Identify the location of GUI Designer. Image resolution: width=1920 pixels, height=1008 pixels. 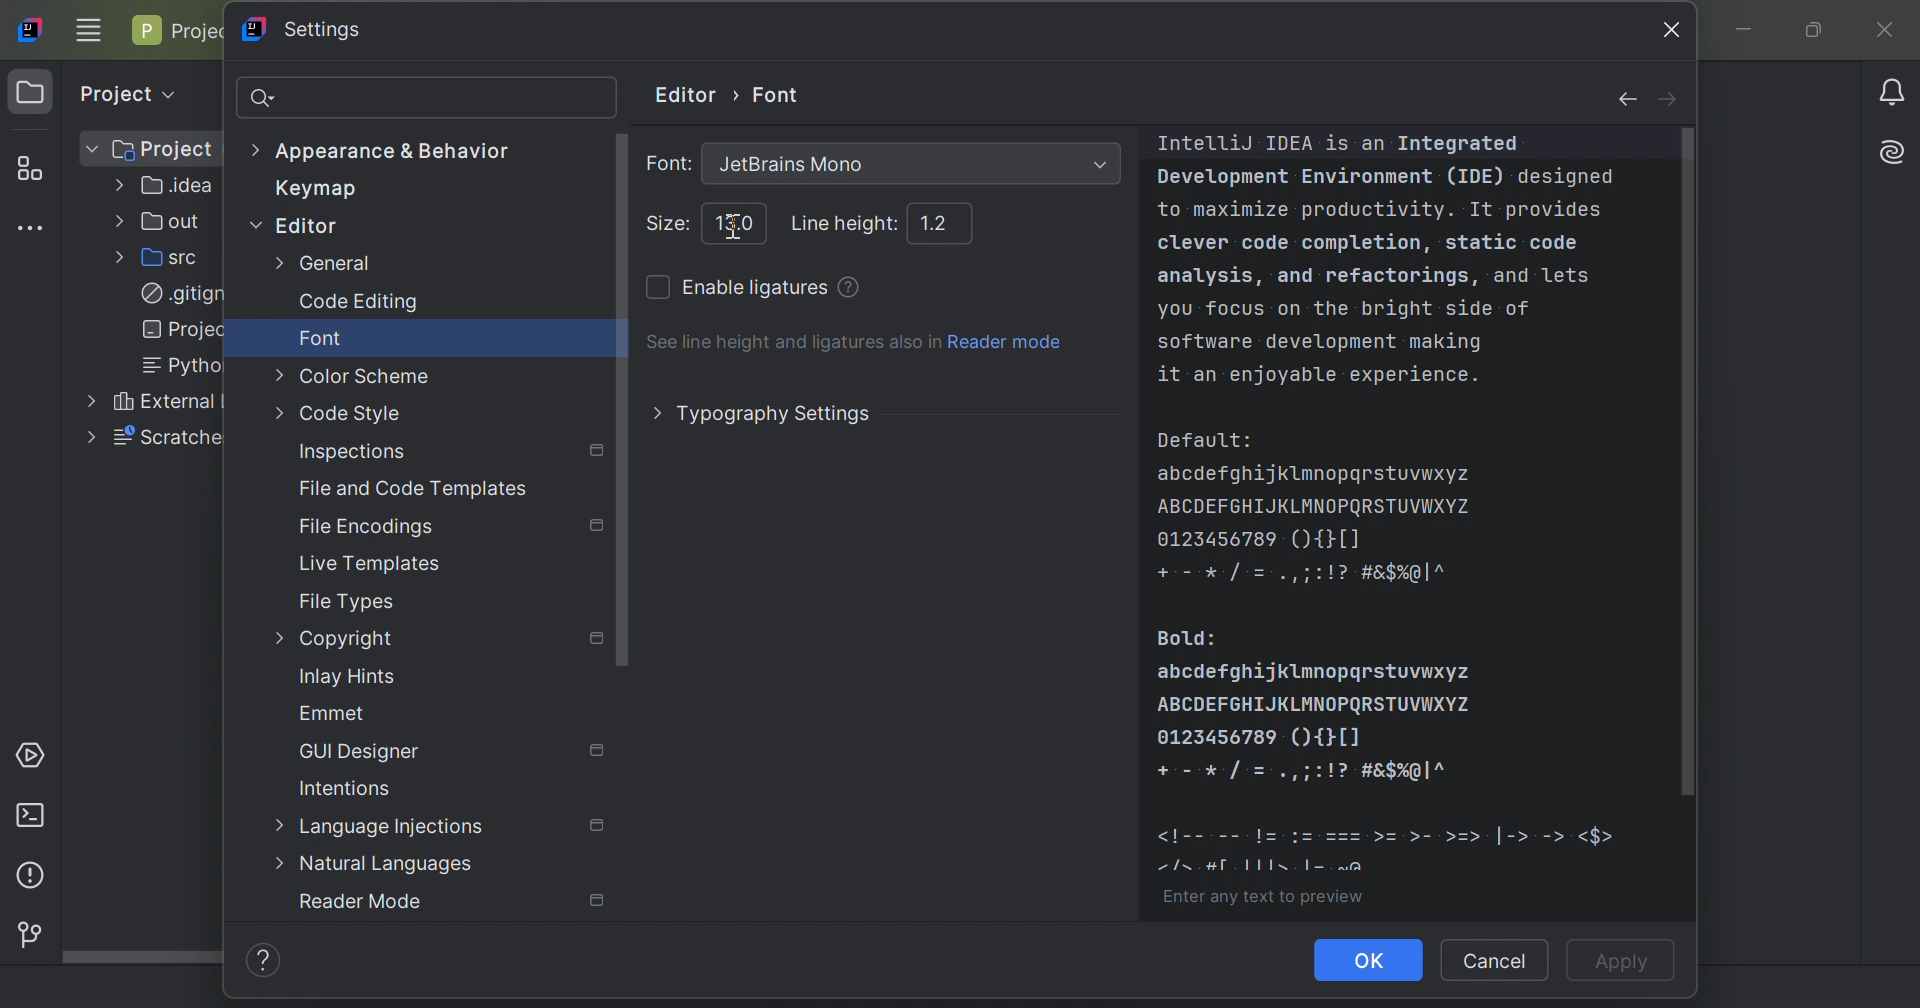
(361, 751).